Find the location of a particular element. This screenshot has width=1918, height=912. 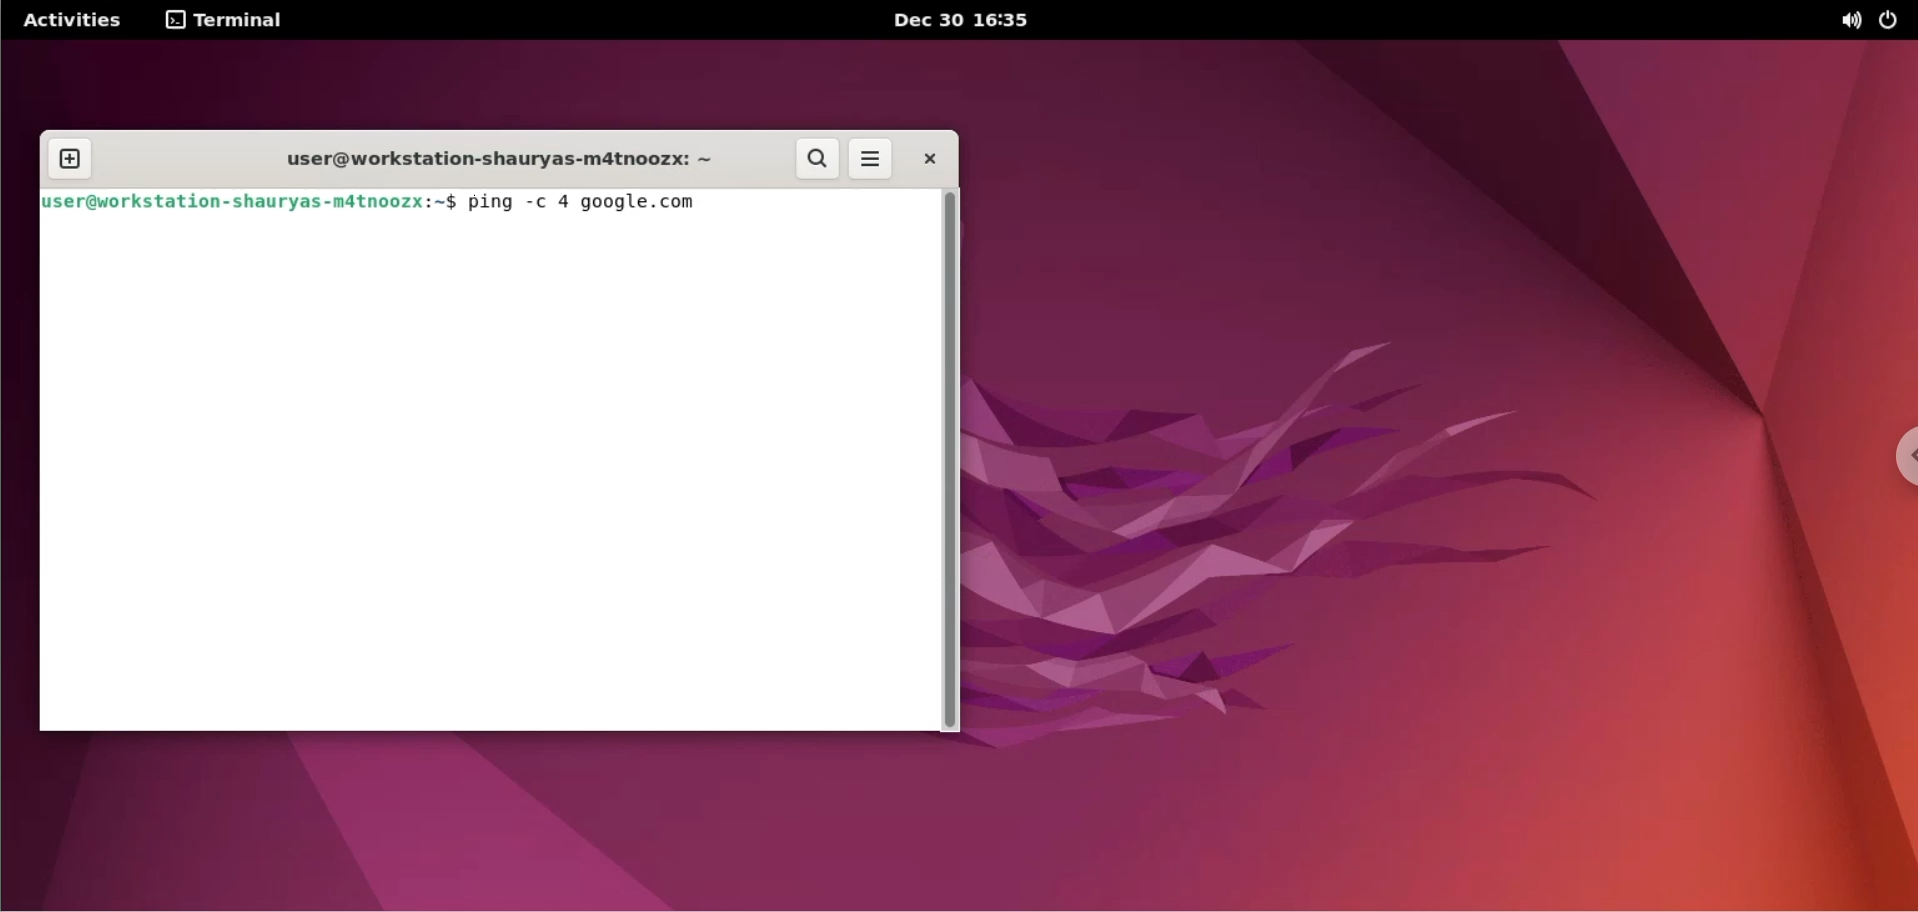

activities is located at coordinates (73, 20).